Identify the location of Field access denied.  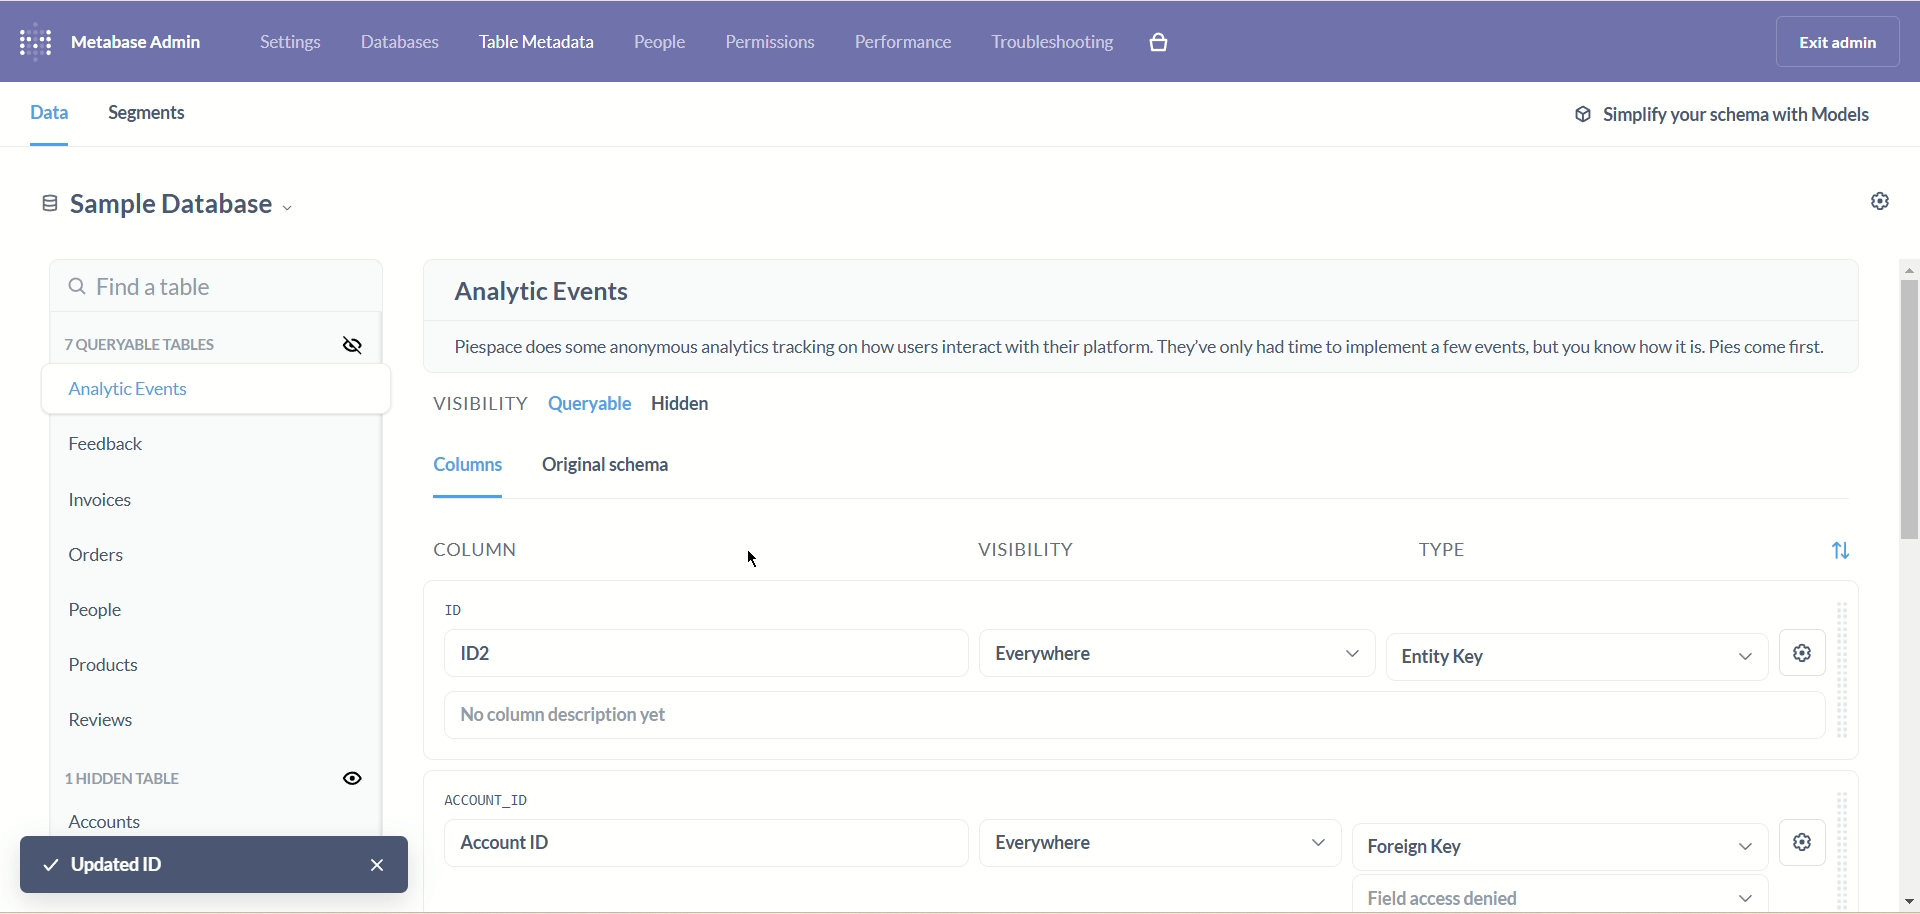
(1555, 897).